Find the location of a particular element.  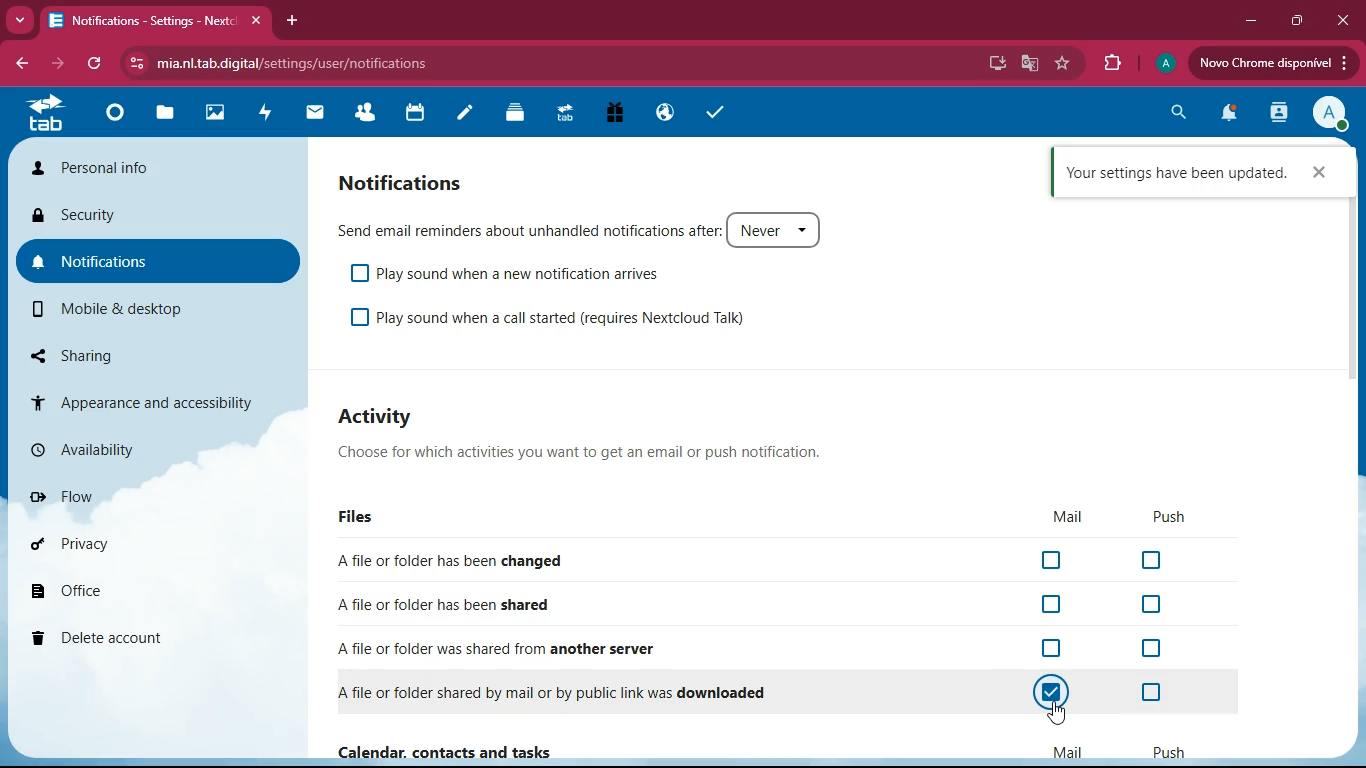

layers is located at coordinates (515, 112).